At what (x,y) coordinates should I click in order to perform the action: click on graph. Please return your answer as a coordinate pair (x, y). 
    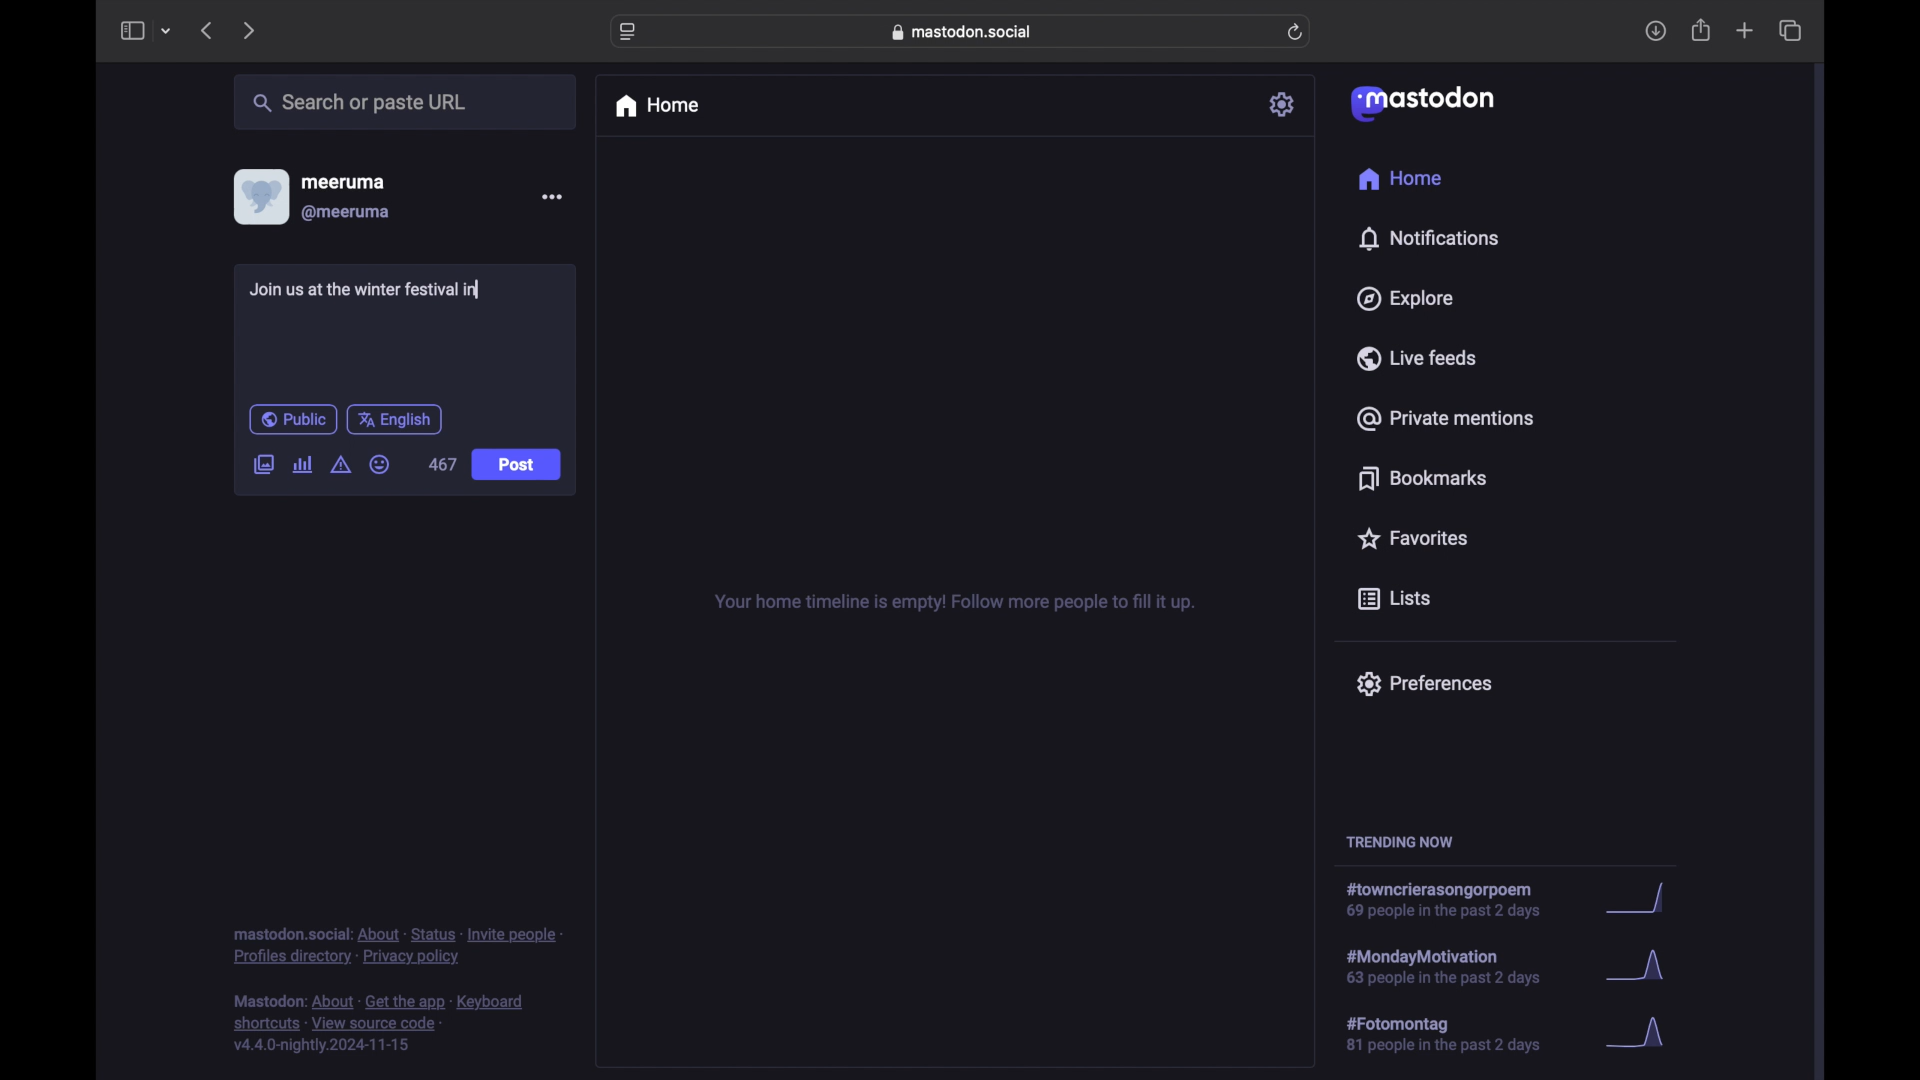
    Looking at the image, I should click on (1641, 970).